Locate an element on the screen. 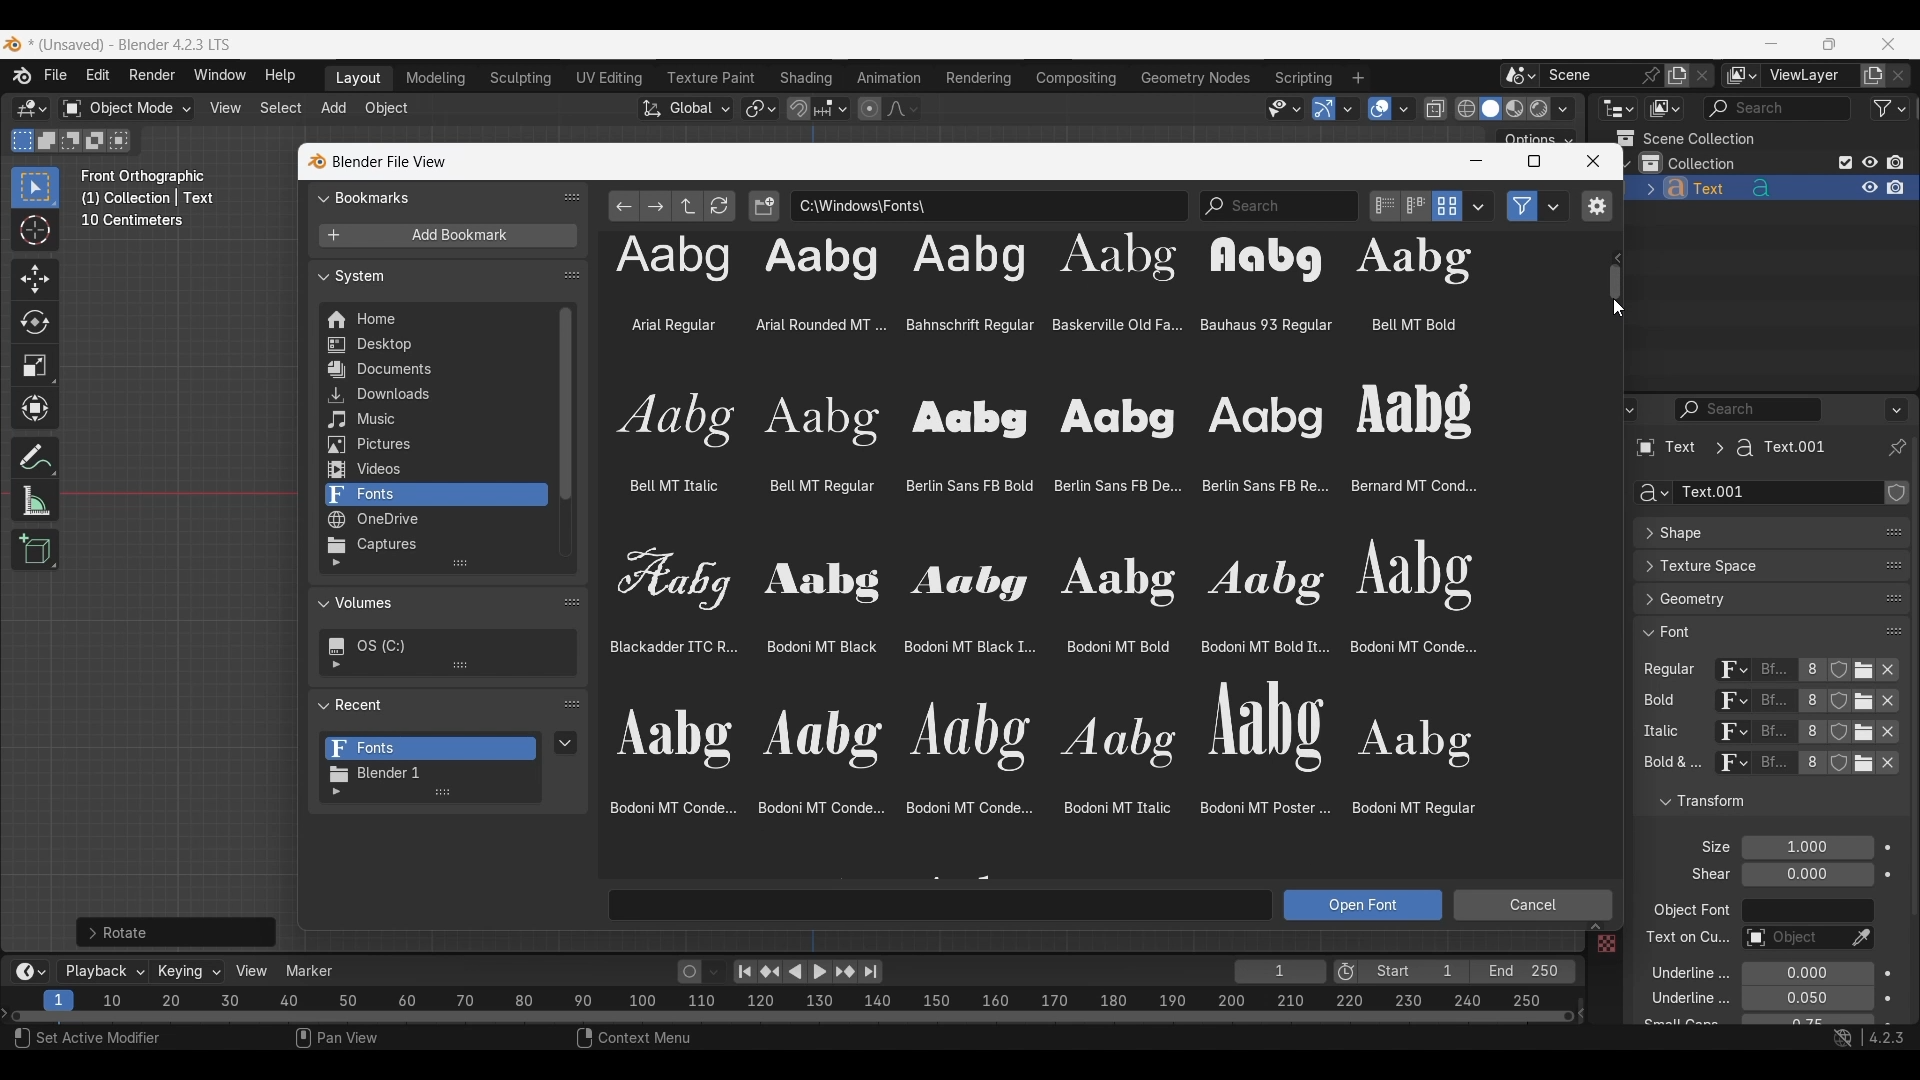  Collection 1 is located at coordinates (1692, 163).